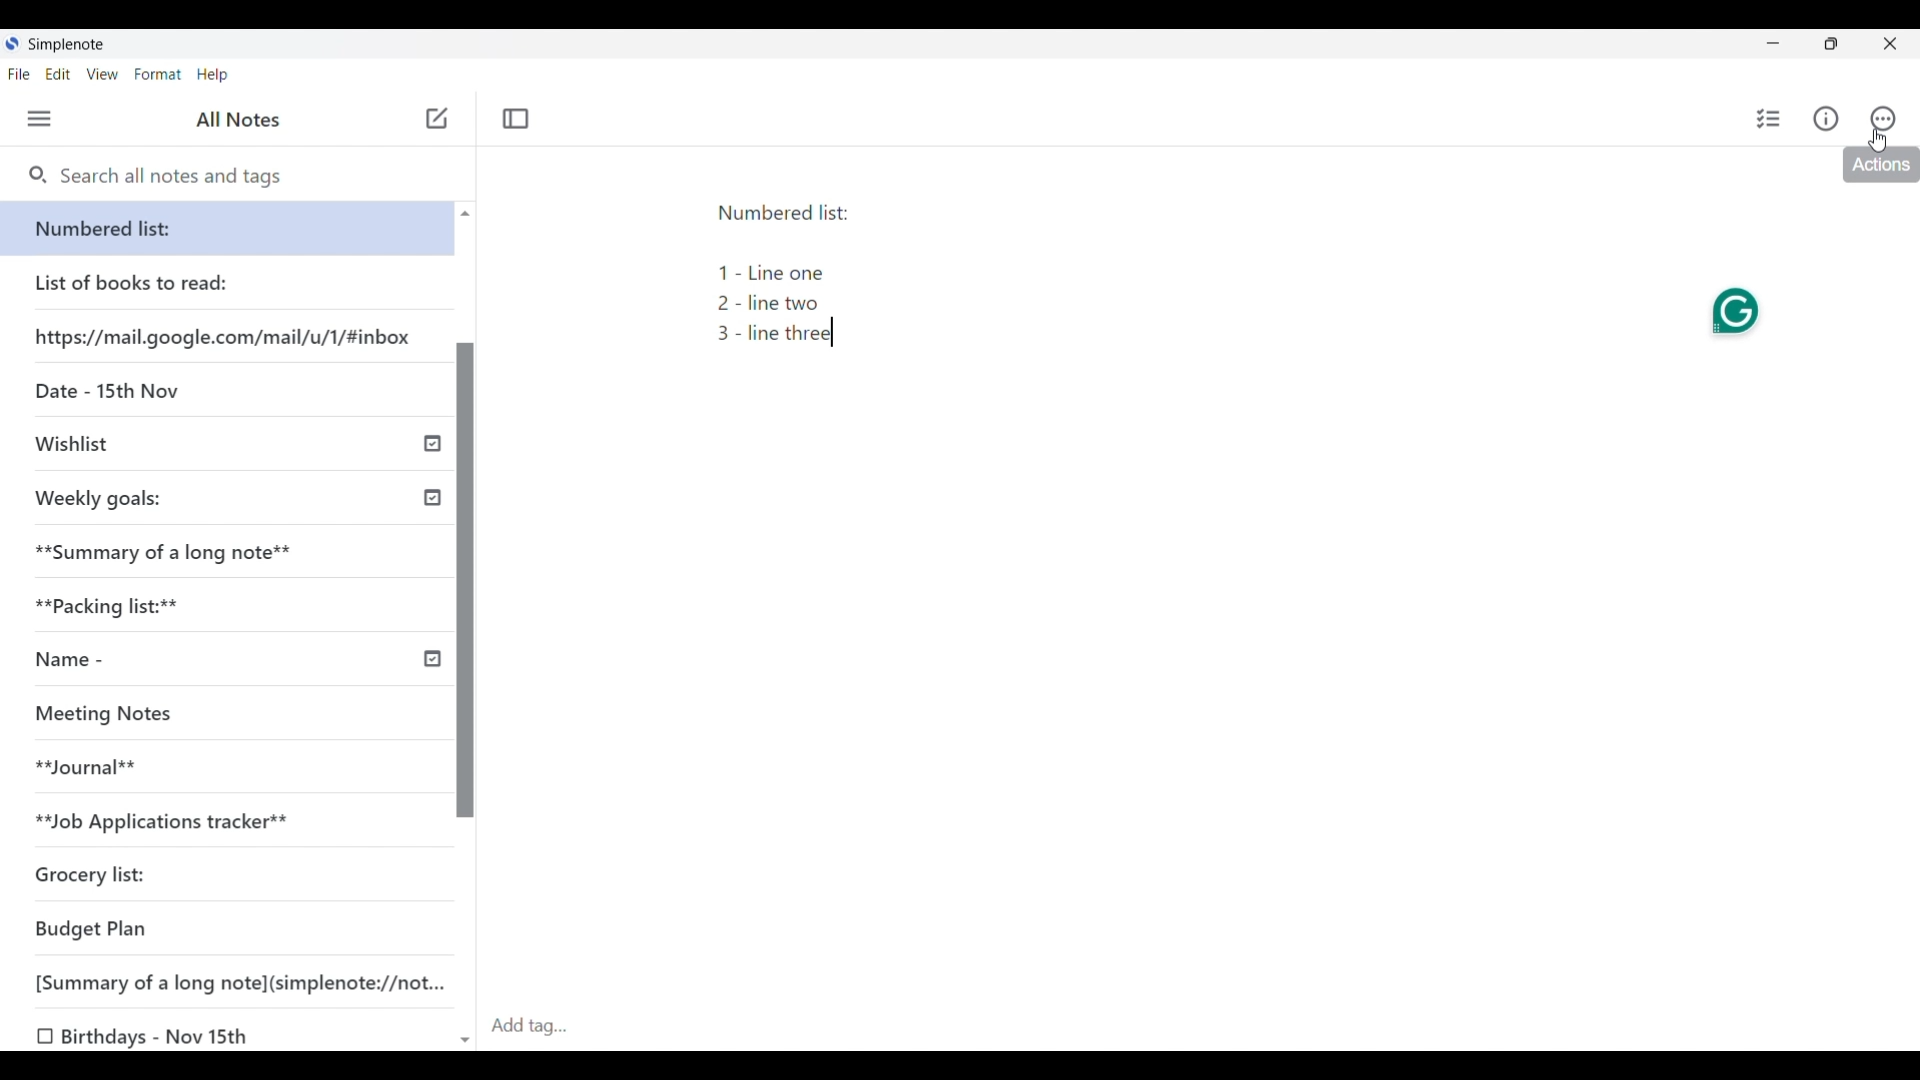  I want to click on View menu, so click(102, 74).